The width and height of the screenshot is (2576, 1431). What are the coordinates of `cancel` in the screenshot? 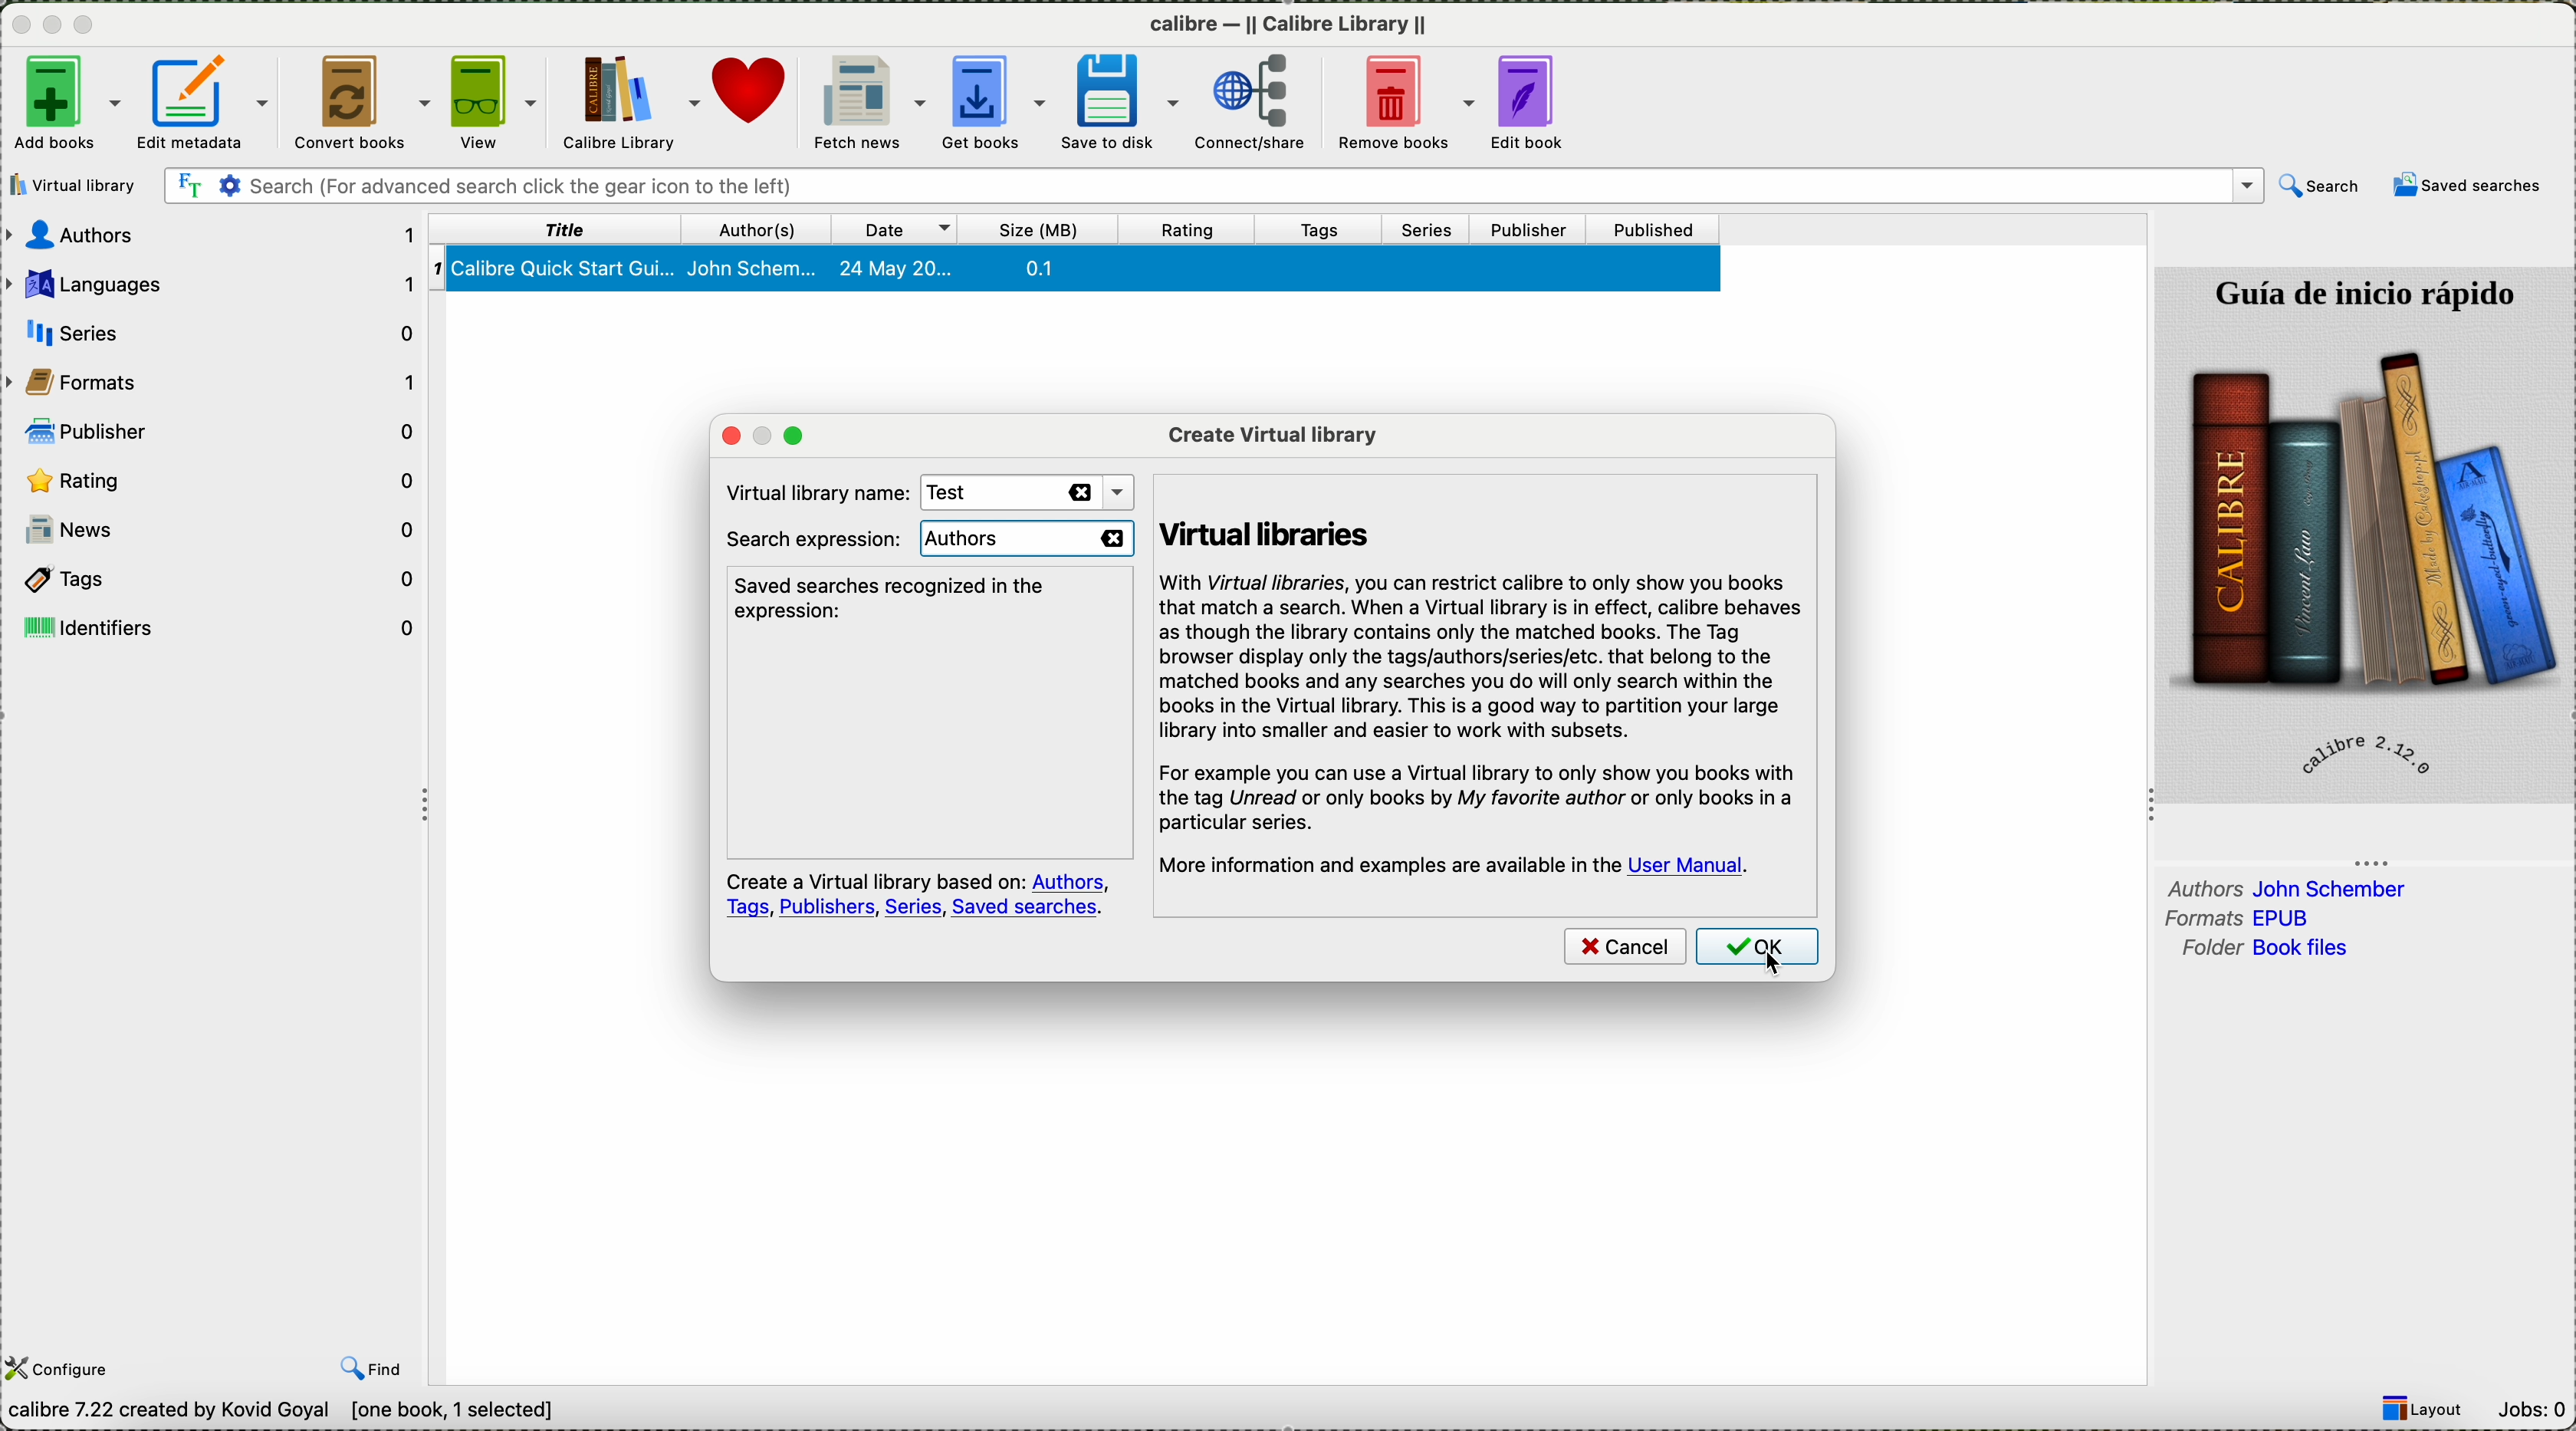 It's located at (1624, 949).